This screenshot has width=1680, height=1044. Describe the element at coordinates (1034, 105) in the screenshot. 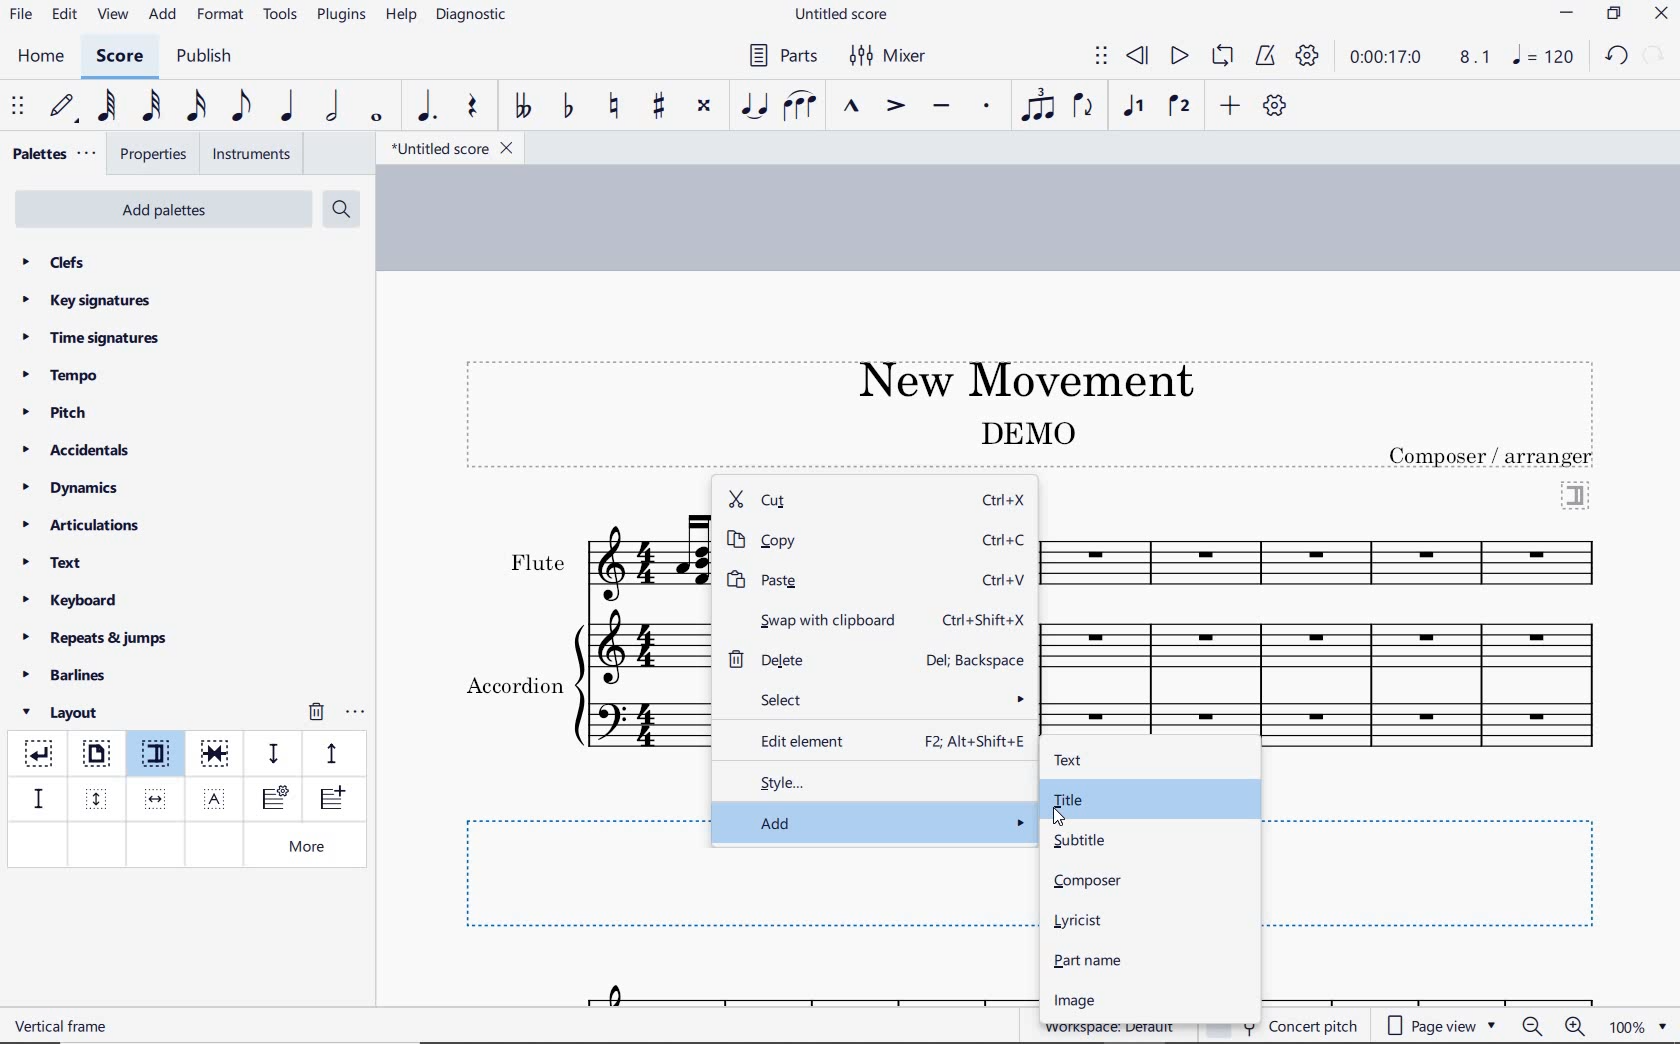

I see `tuplet` at that location.